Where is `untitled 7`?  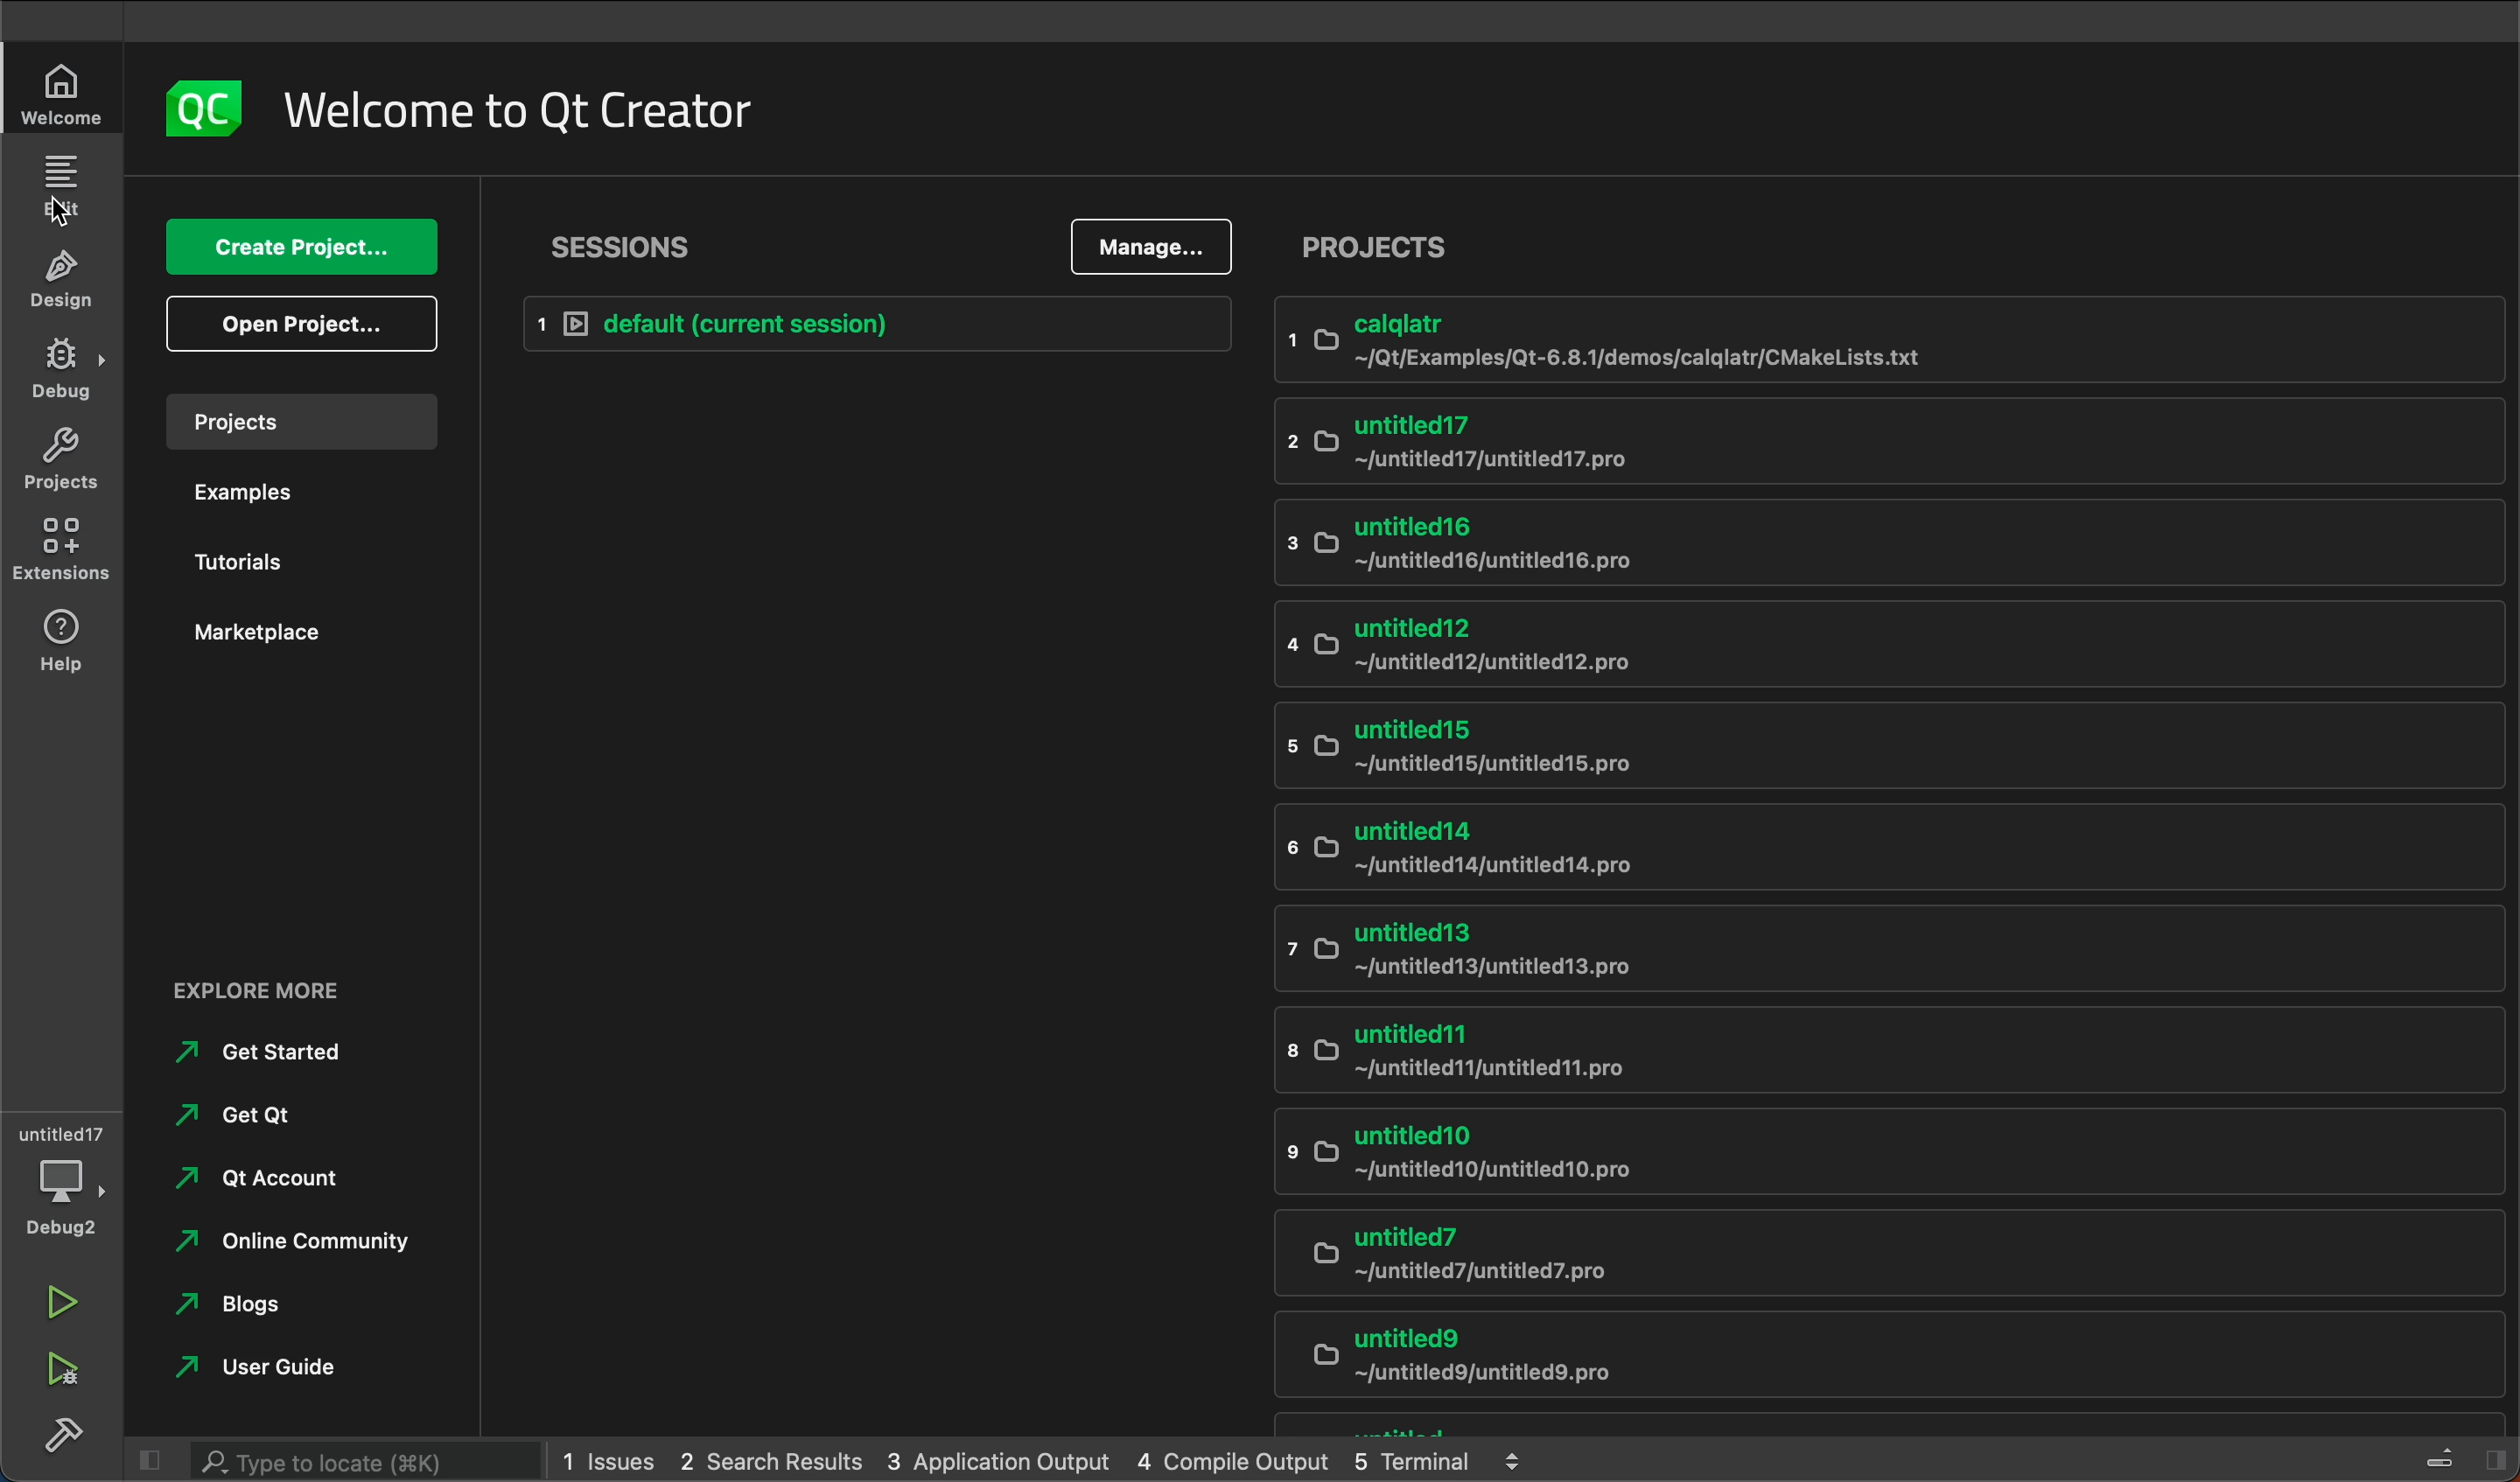 untitled 7 is located at coordinates (1853, 1252).